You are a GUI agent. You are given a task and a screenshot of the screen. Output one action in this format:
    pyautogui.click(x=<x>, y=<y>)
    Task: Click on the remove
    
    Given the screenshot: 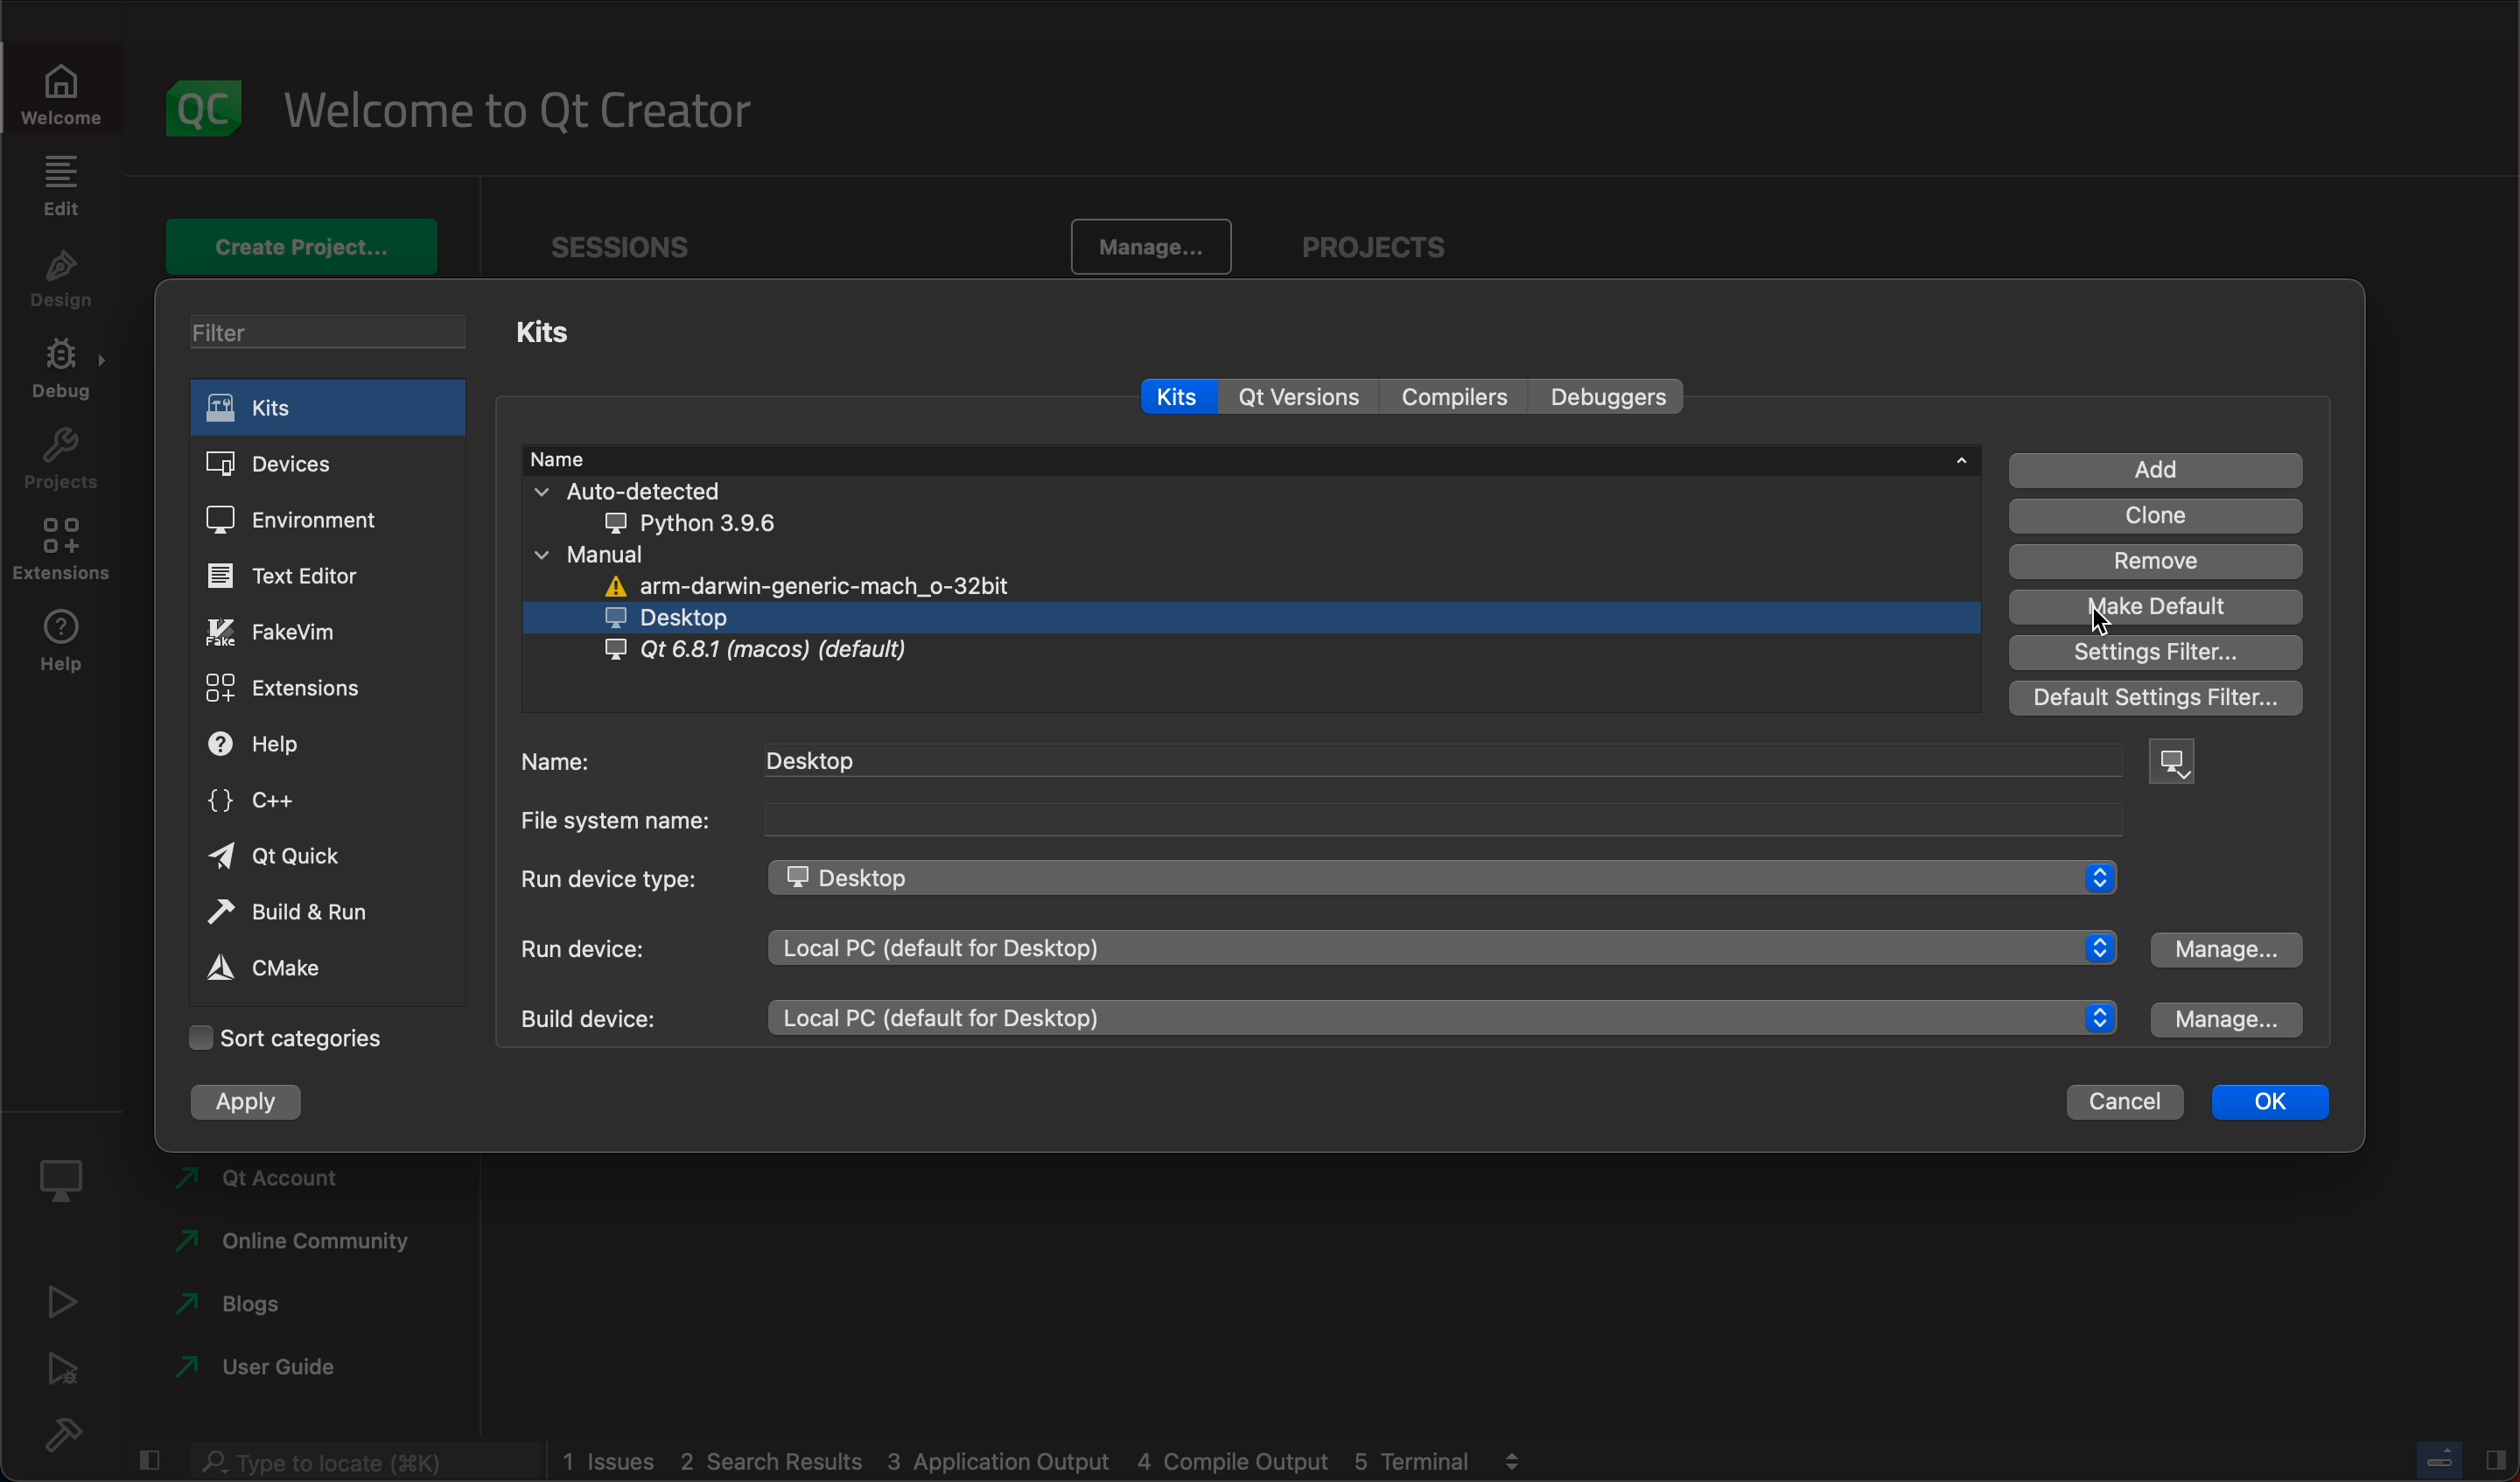 What is the action you would take?
    pyautogui.click(x=2155, y=562)
    